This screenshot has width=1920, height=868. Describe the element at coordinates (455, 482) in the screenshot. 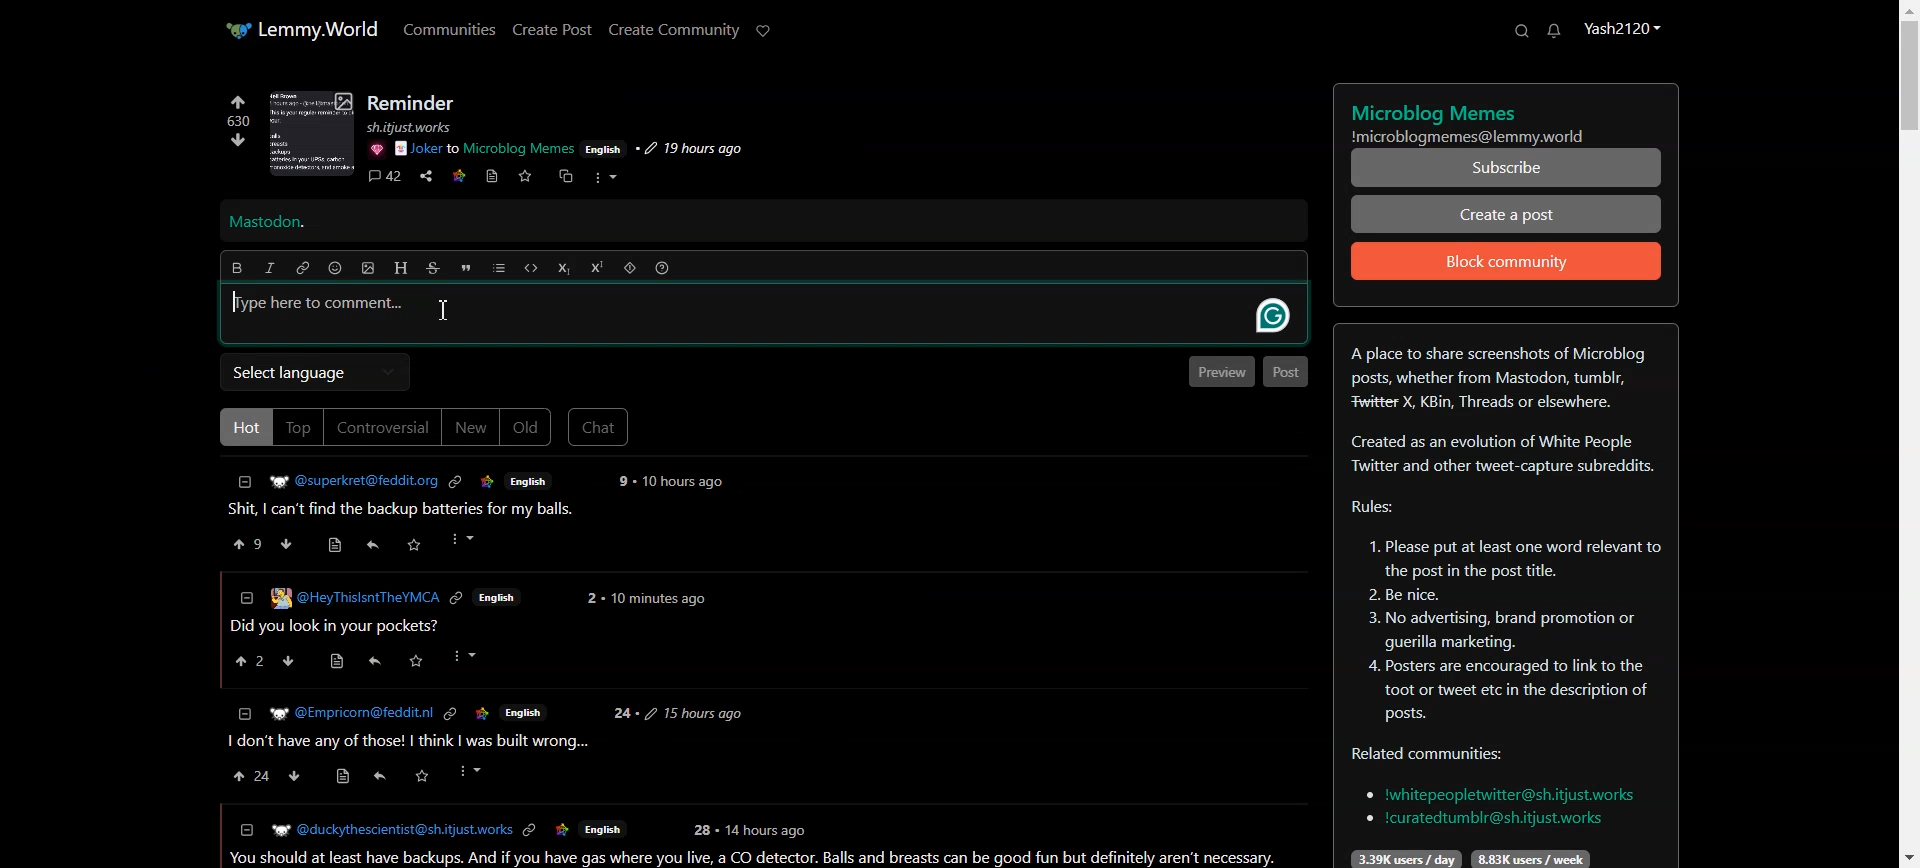

I see `Link` at that location.